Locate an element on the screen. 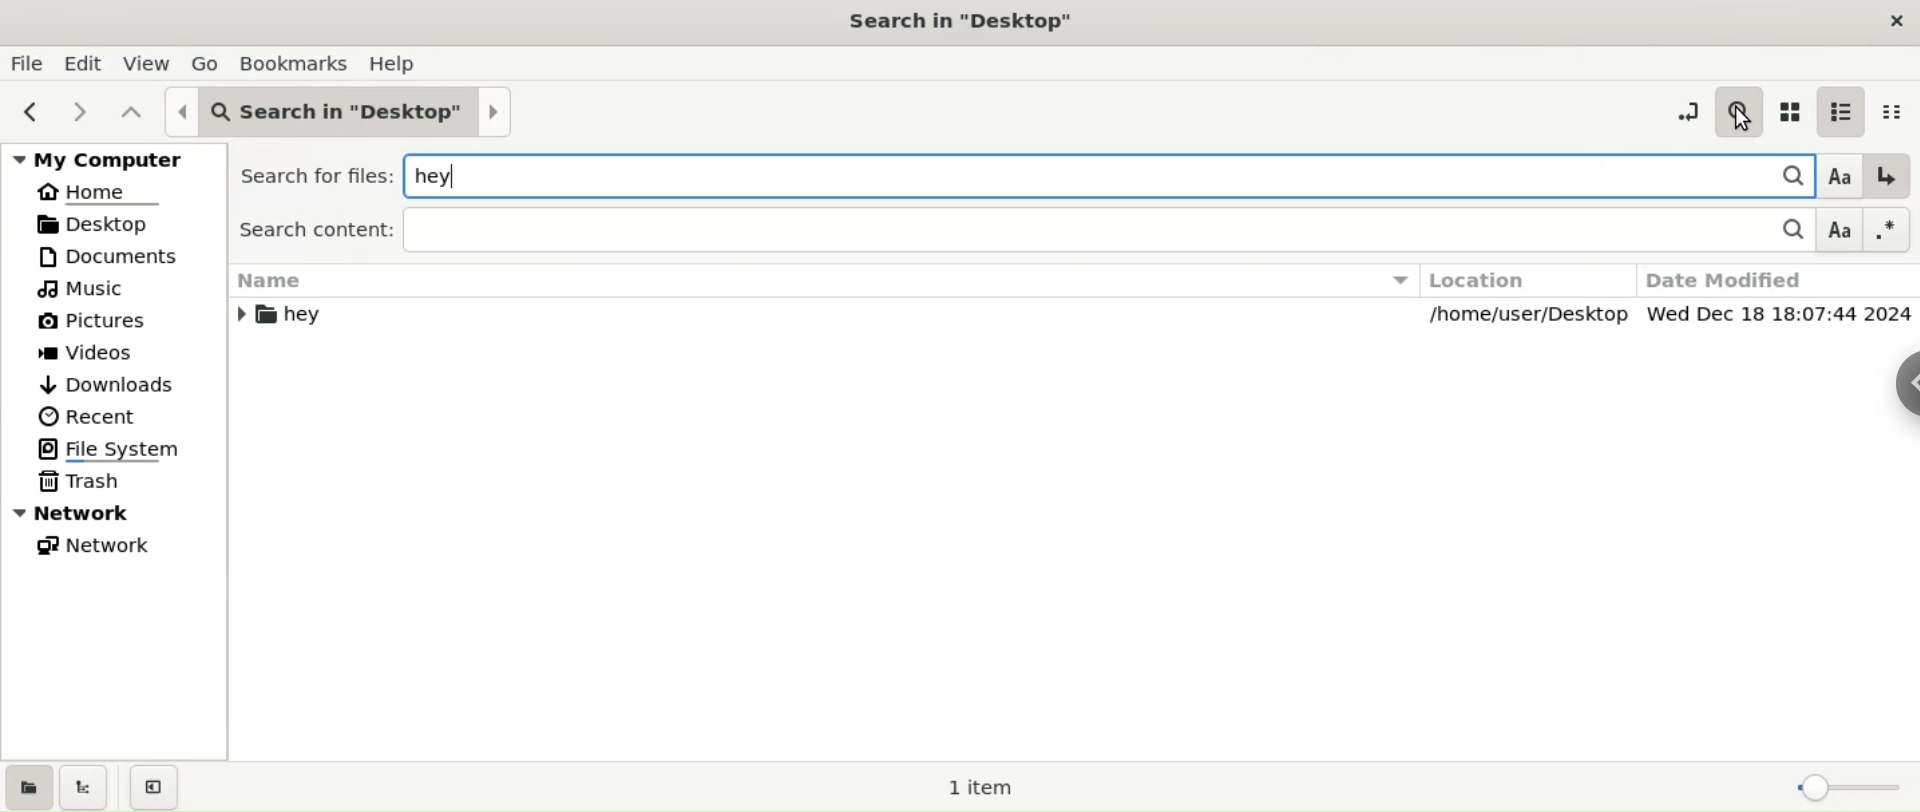 The width and height of the screenshot is (1920, 812). search  is located at coordinates (1740, 110).